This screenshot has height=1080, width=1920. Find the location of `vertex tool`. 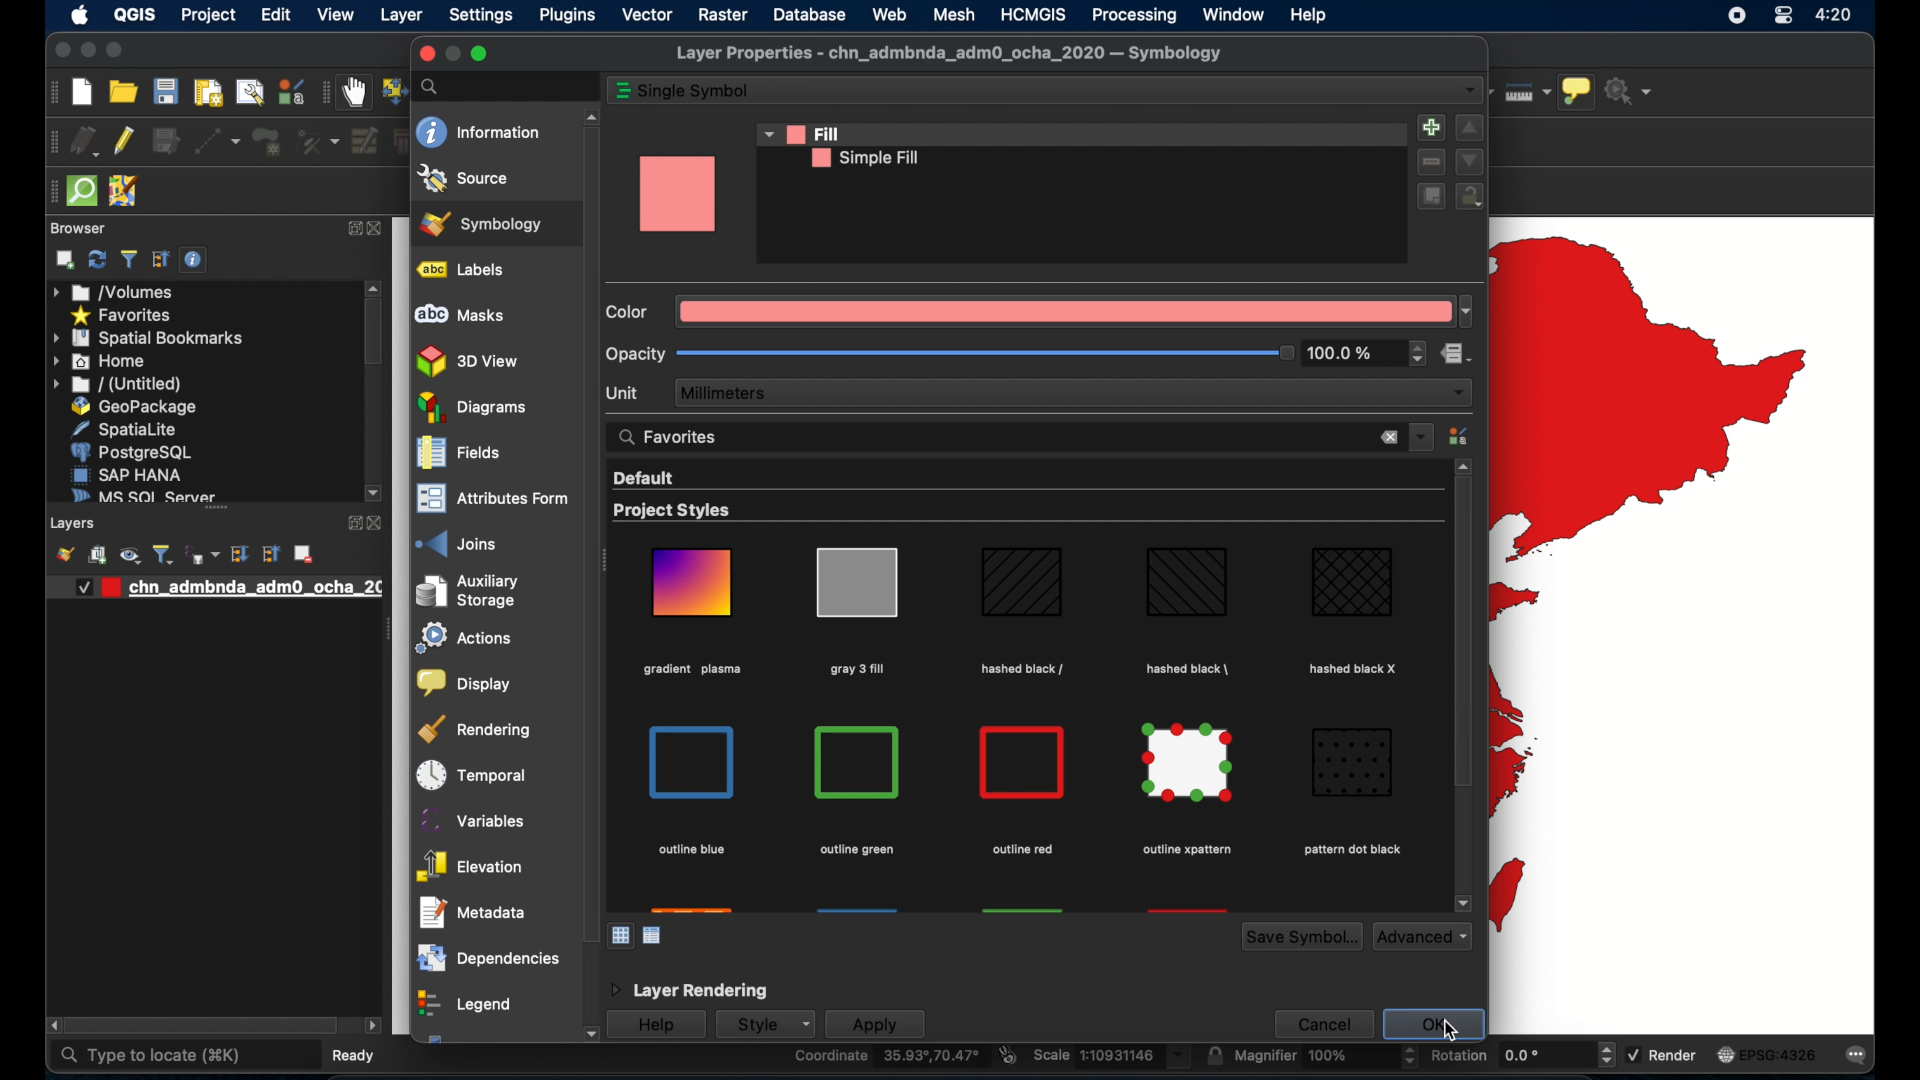

vertex tool is located at coordinates (317, 142).